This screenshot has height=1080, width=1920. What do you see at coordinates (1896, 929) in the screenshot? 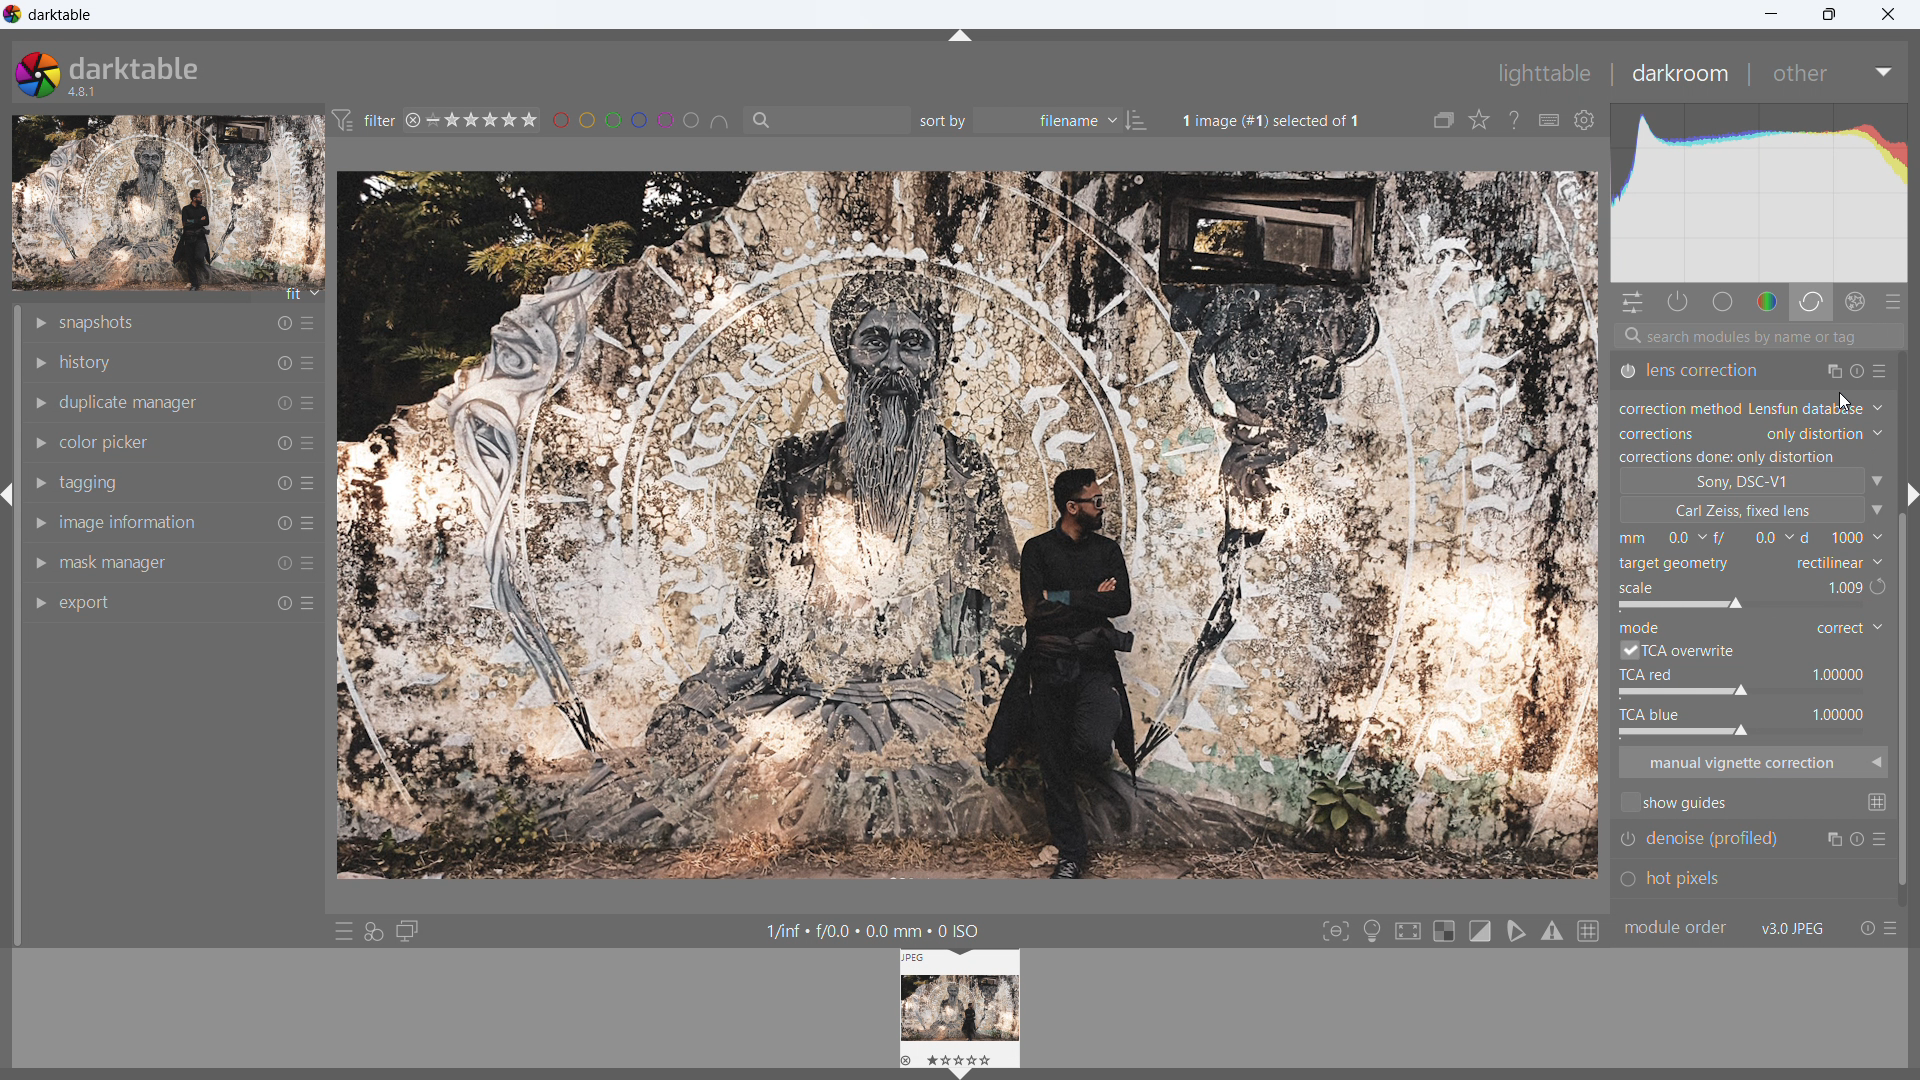
I see `presets` at bounding box center [1896, 929].